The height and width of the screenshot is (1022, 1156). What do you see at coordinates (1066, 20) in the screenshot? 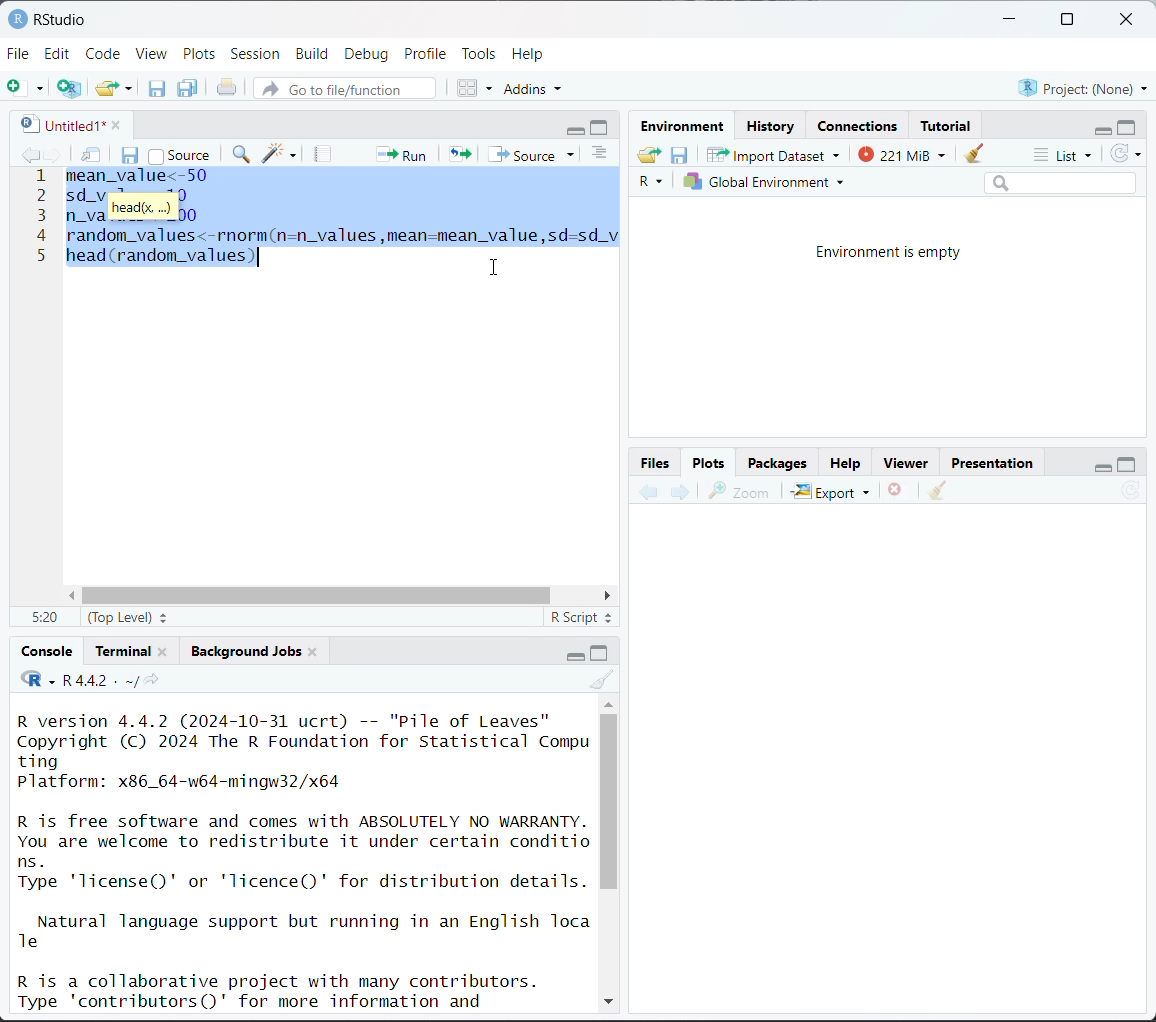
I see `maximize` at bounding box center [1066, 20].